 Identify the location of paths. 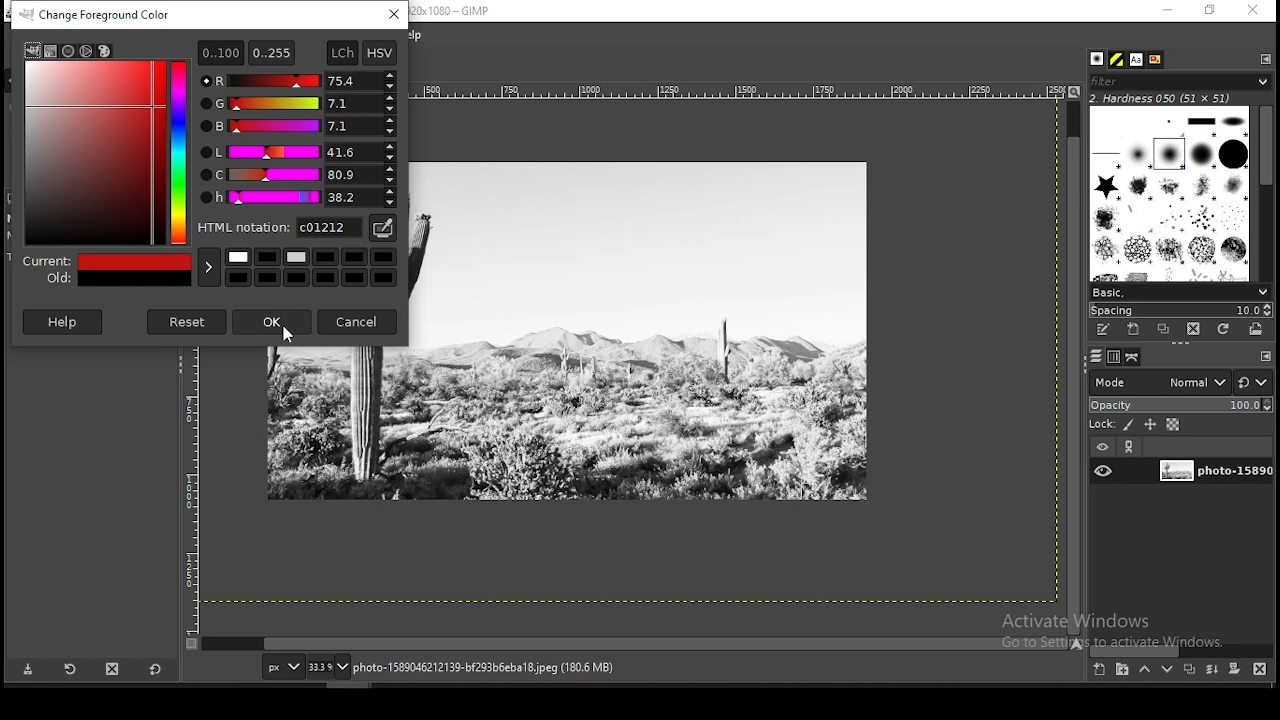
(1135, 357).